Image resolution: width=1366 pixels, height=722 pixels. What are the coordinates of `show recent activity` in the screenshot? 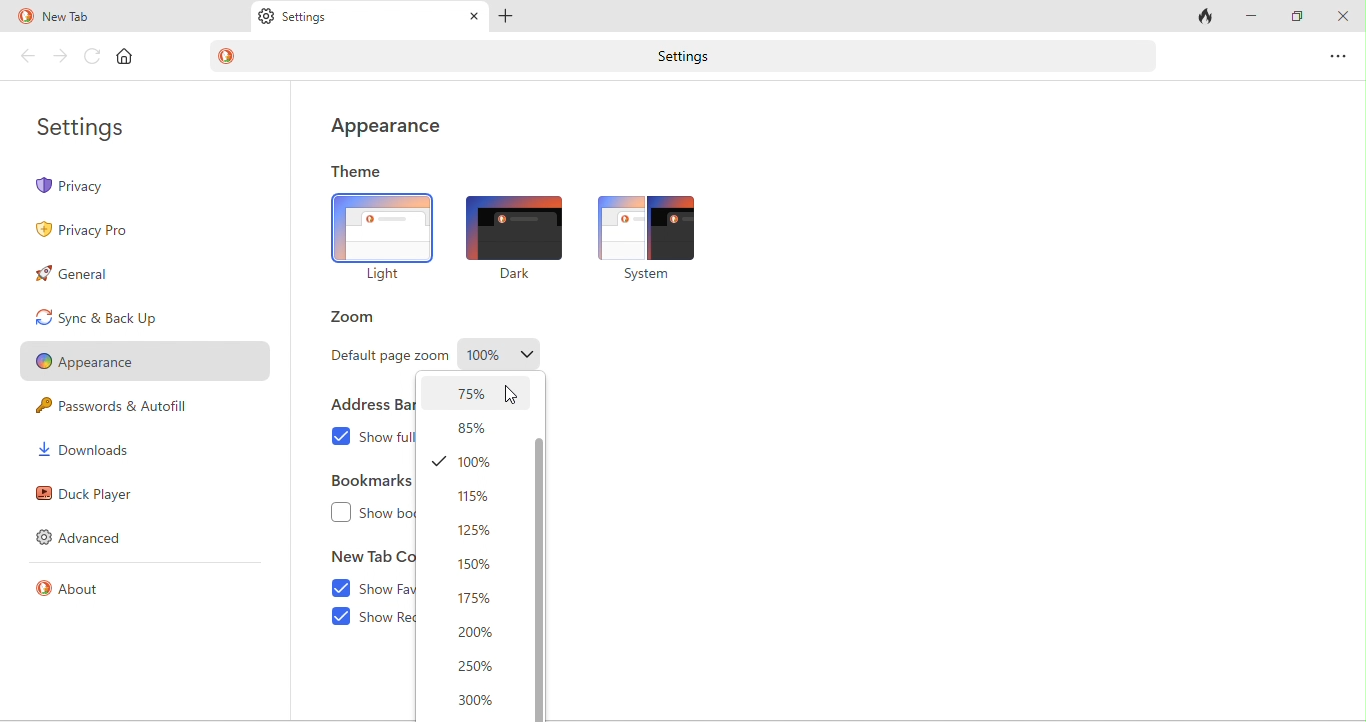 It's located at (388, 615).